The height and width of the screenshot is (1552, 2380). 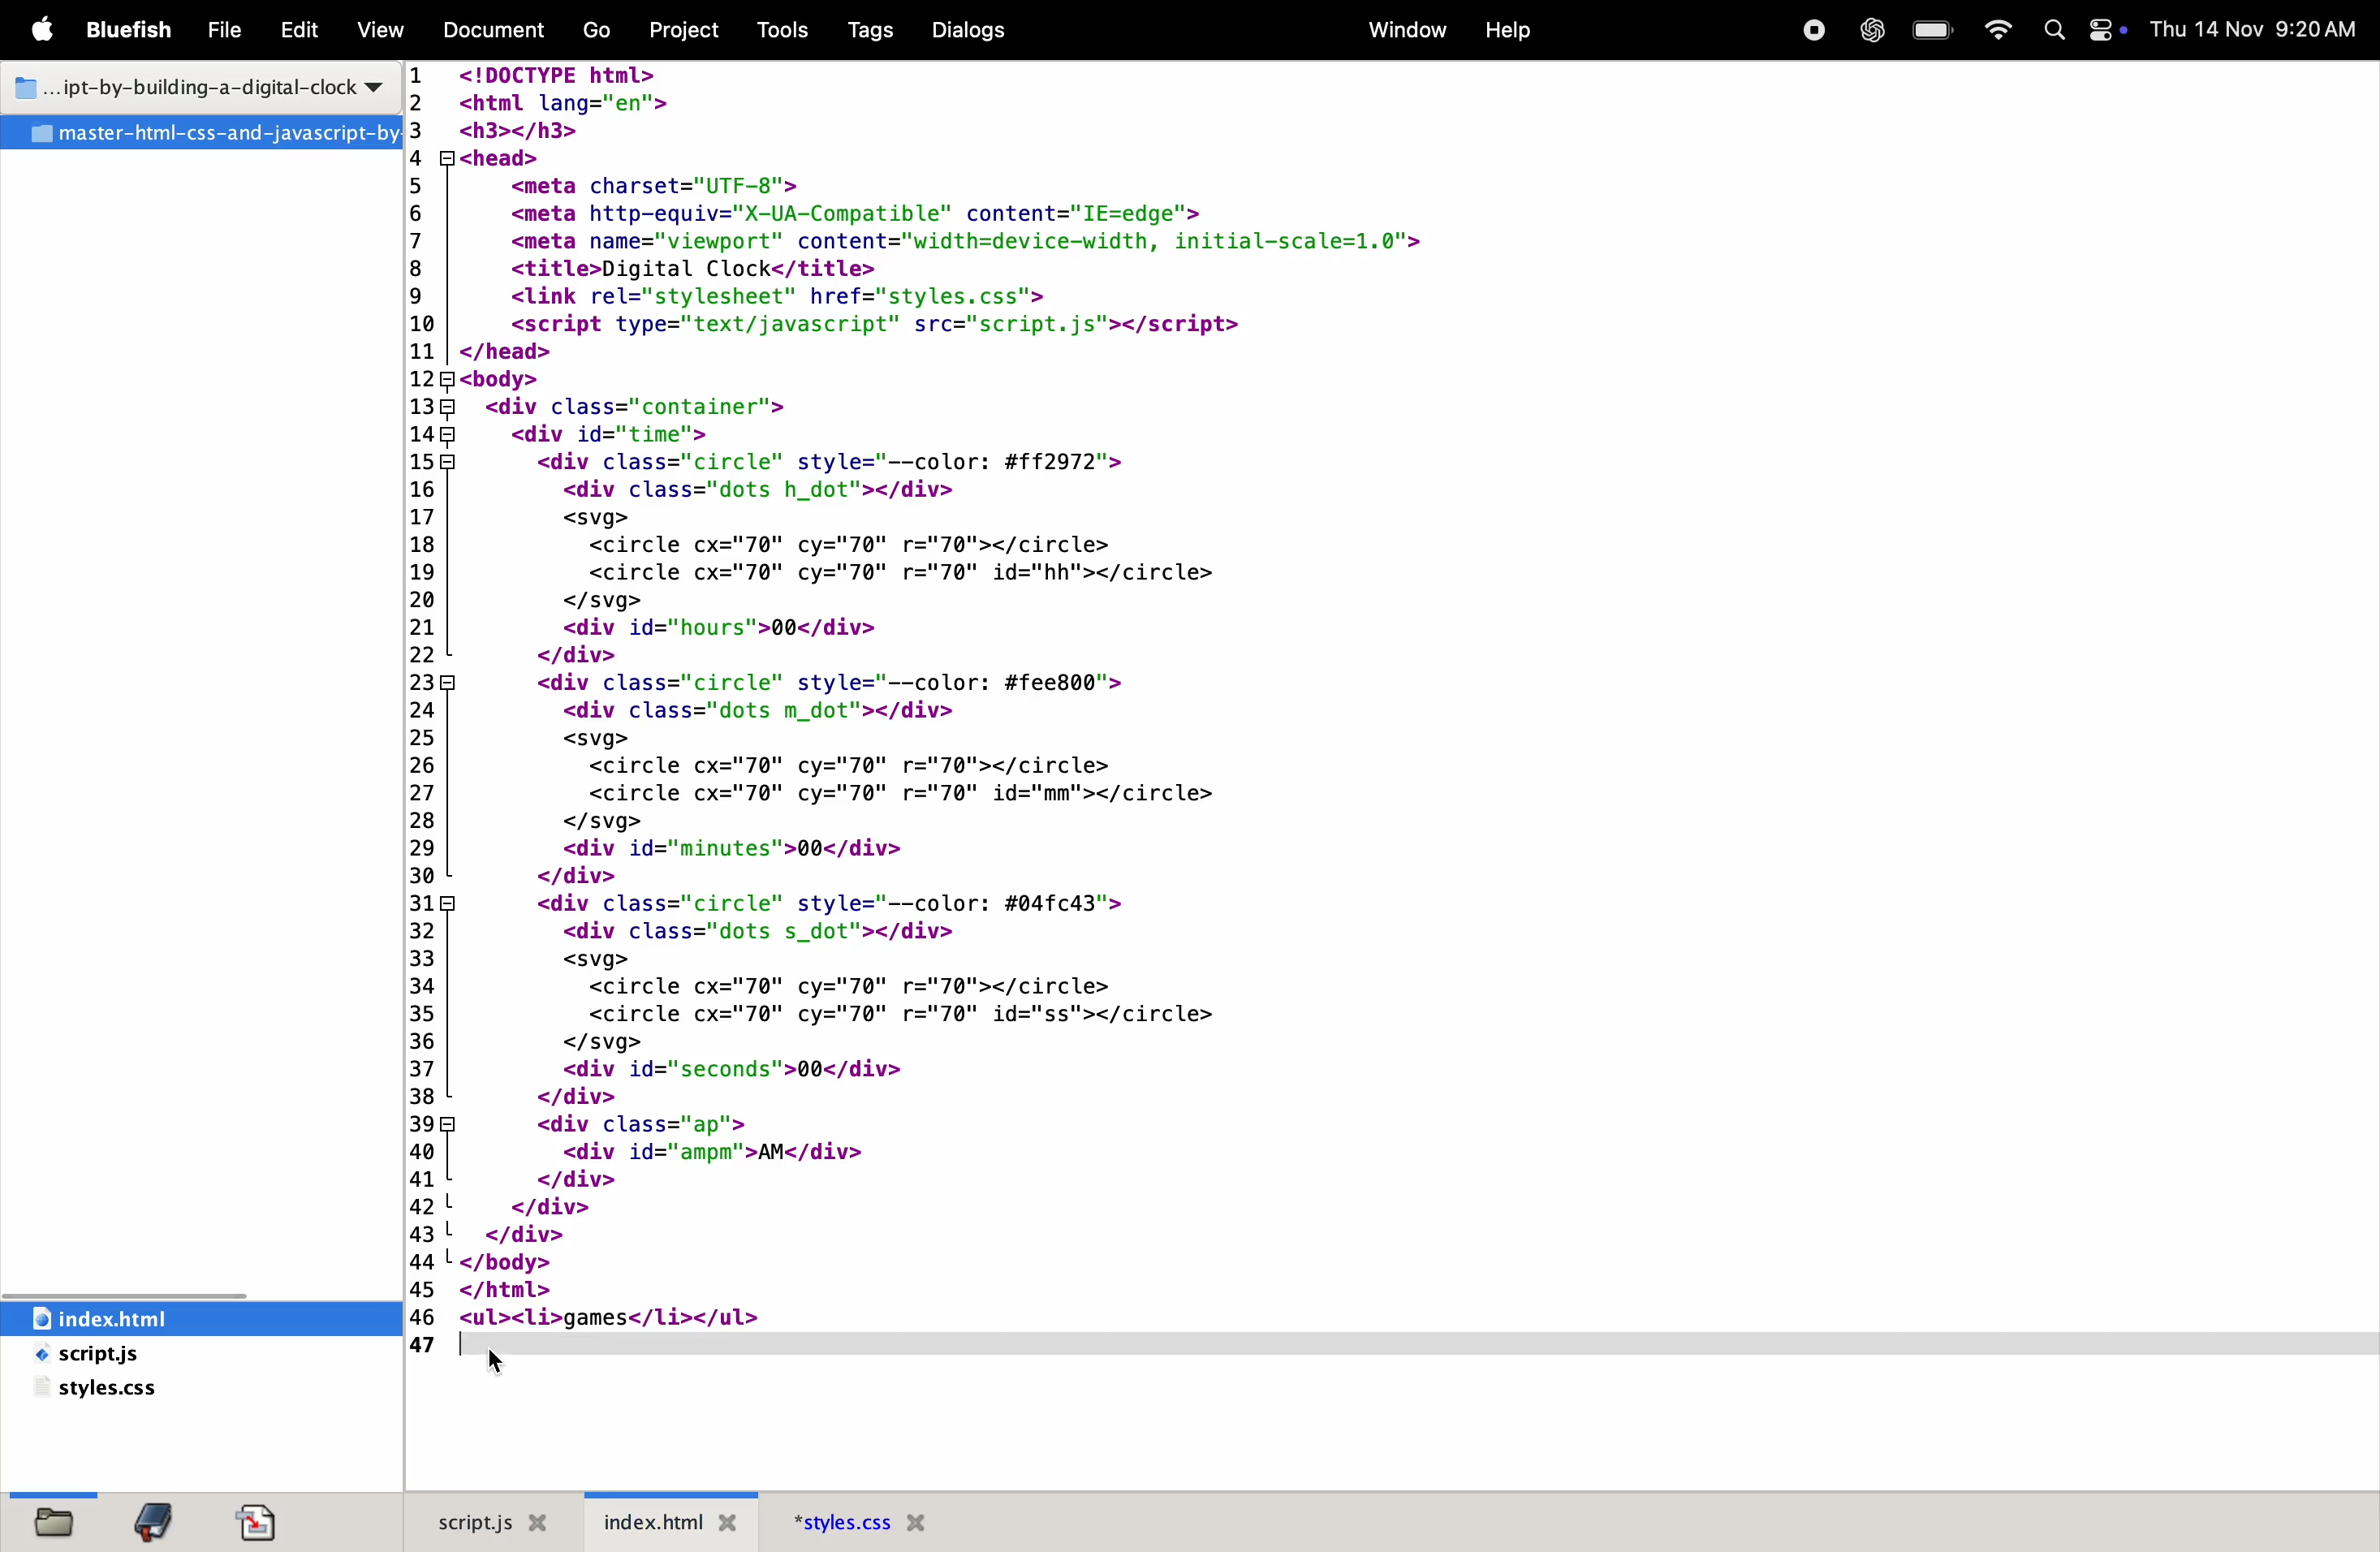 I want to click on date and time, so click(x=2254, y=28).